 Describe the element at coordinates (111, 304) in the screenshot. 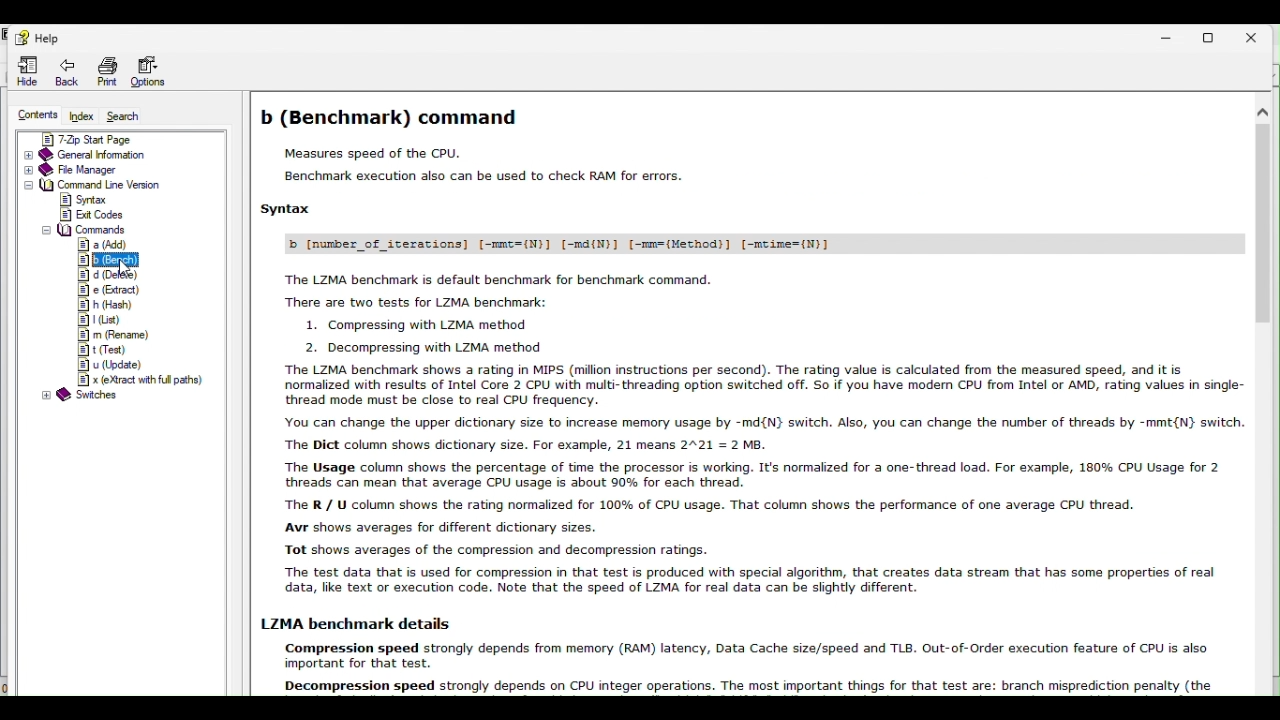

I see `h` at that location.